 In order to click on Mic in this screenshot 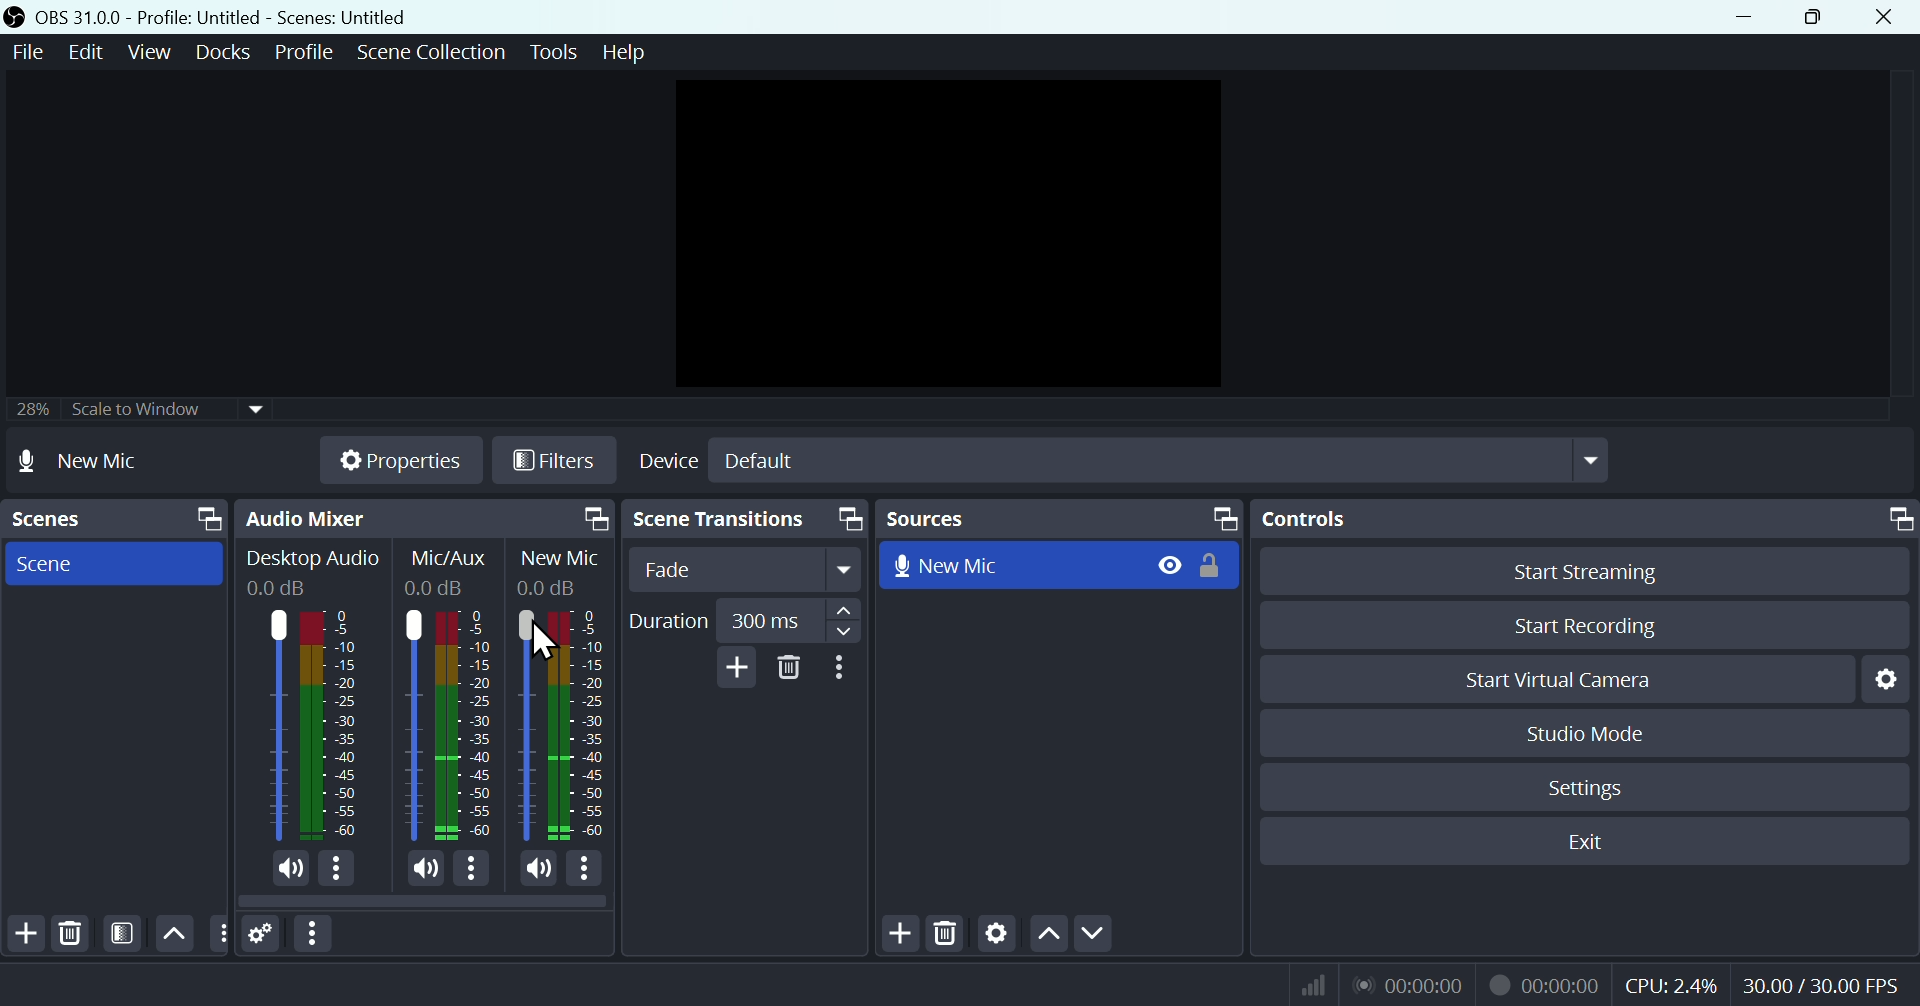, I will do `click(586, 724)`.